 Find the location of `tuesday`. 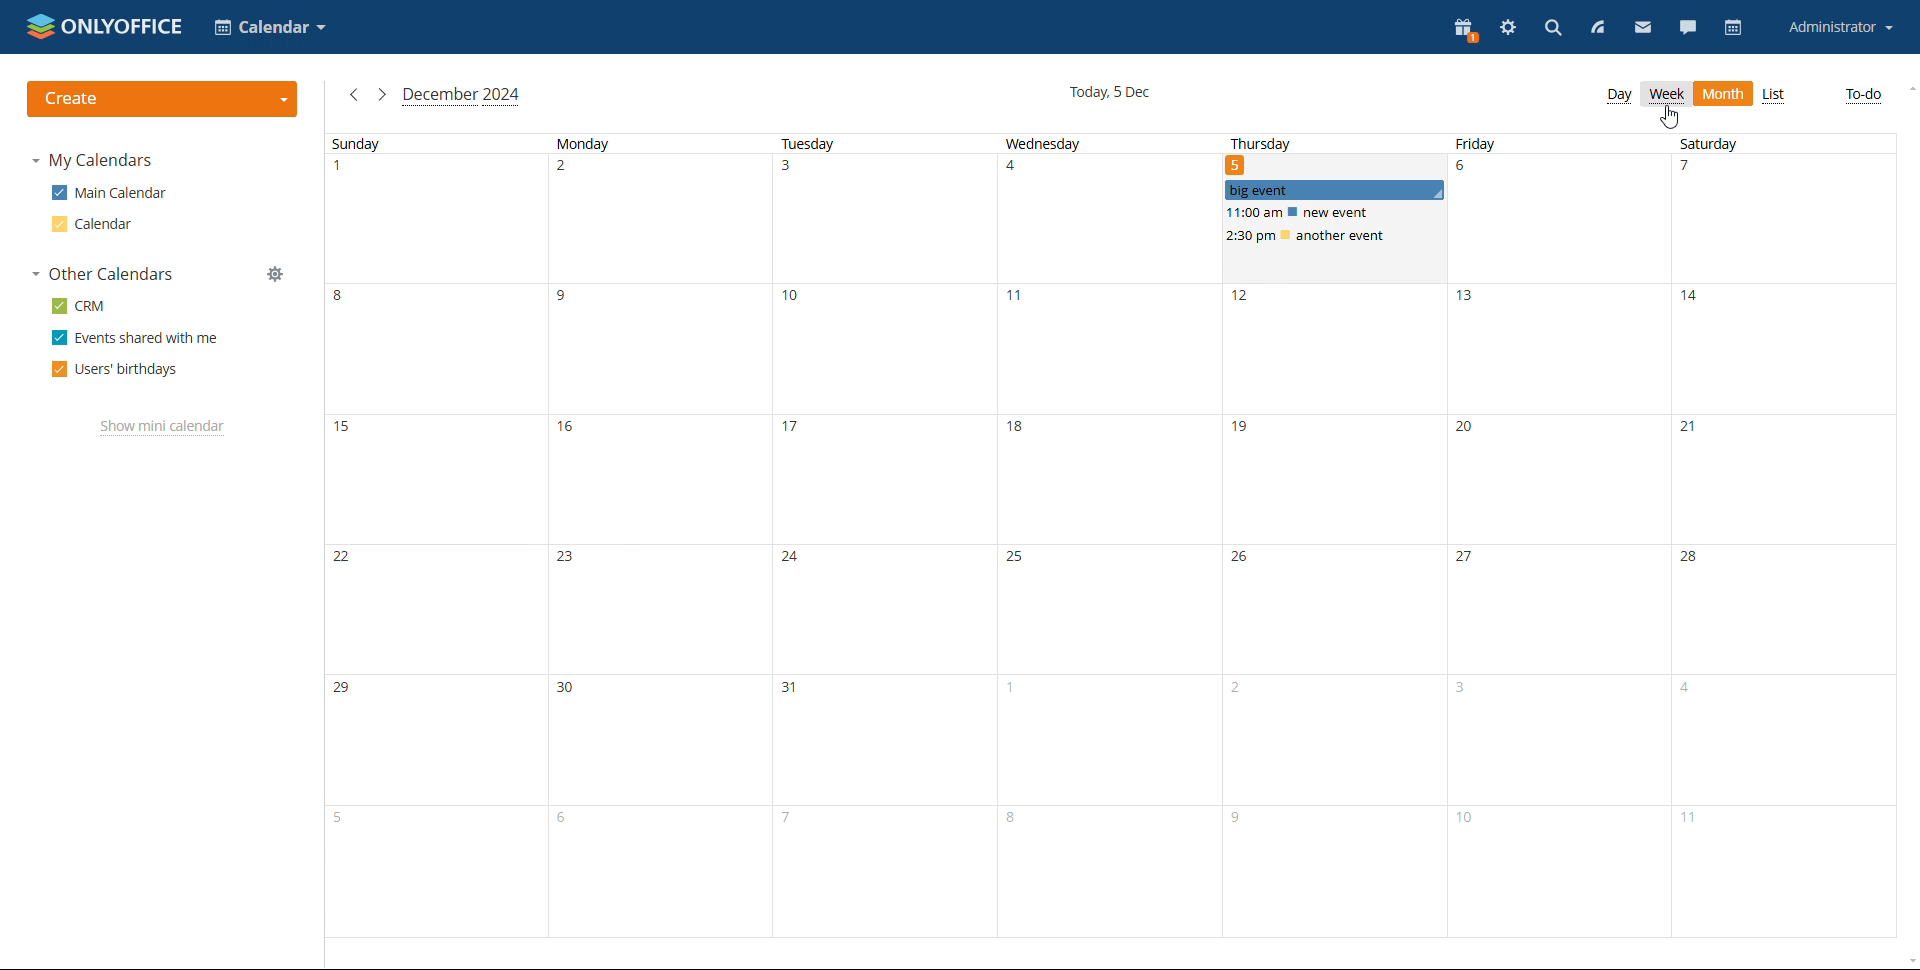

tuesday is located at coordinates (879, 535).